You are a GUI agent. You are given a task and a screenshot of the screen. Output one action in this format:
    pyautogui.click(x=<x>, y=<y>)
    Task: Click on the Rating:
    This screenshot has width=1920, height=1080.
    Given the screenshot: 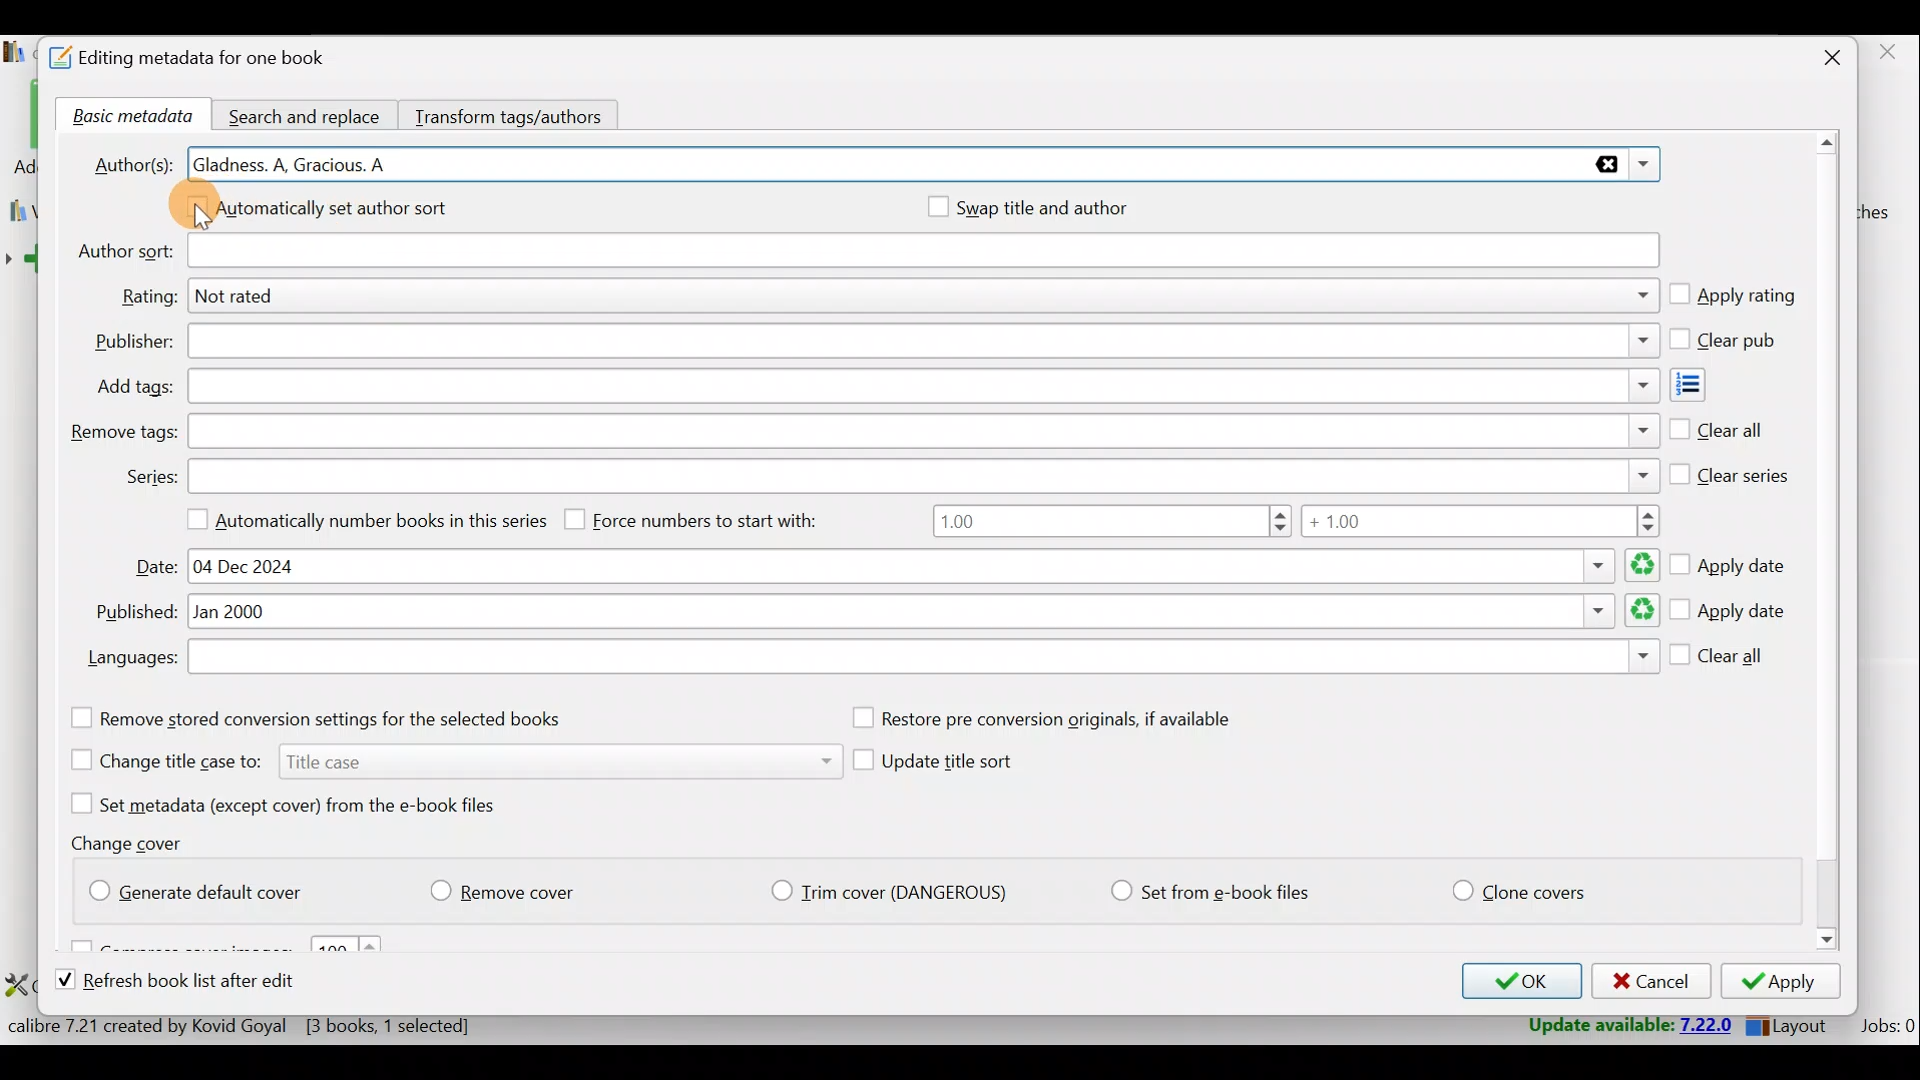 What is the action you would take?
    pyautogui.click(x=148, y=297)
    